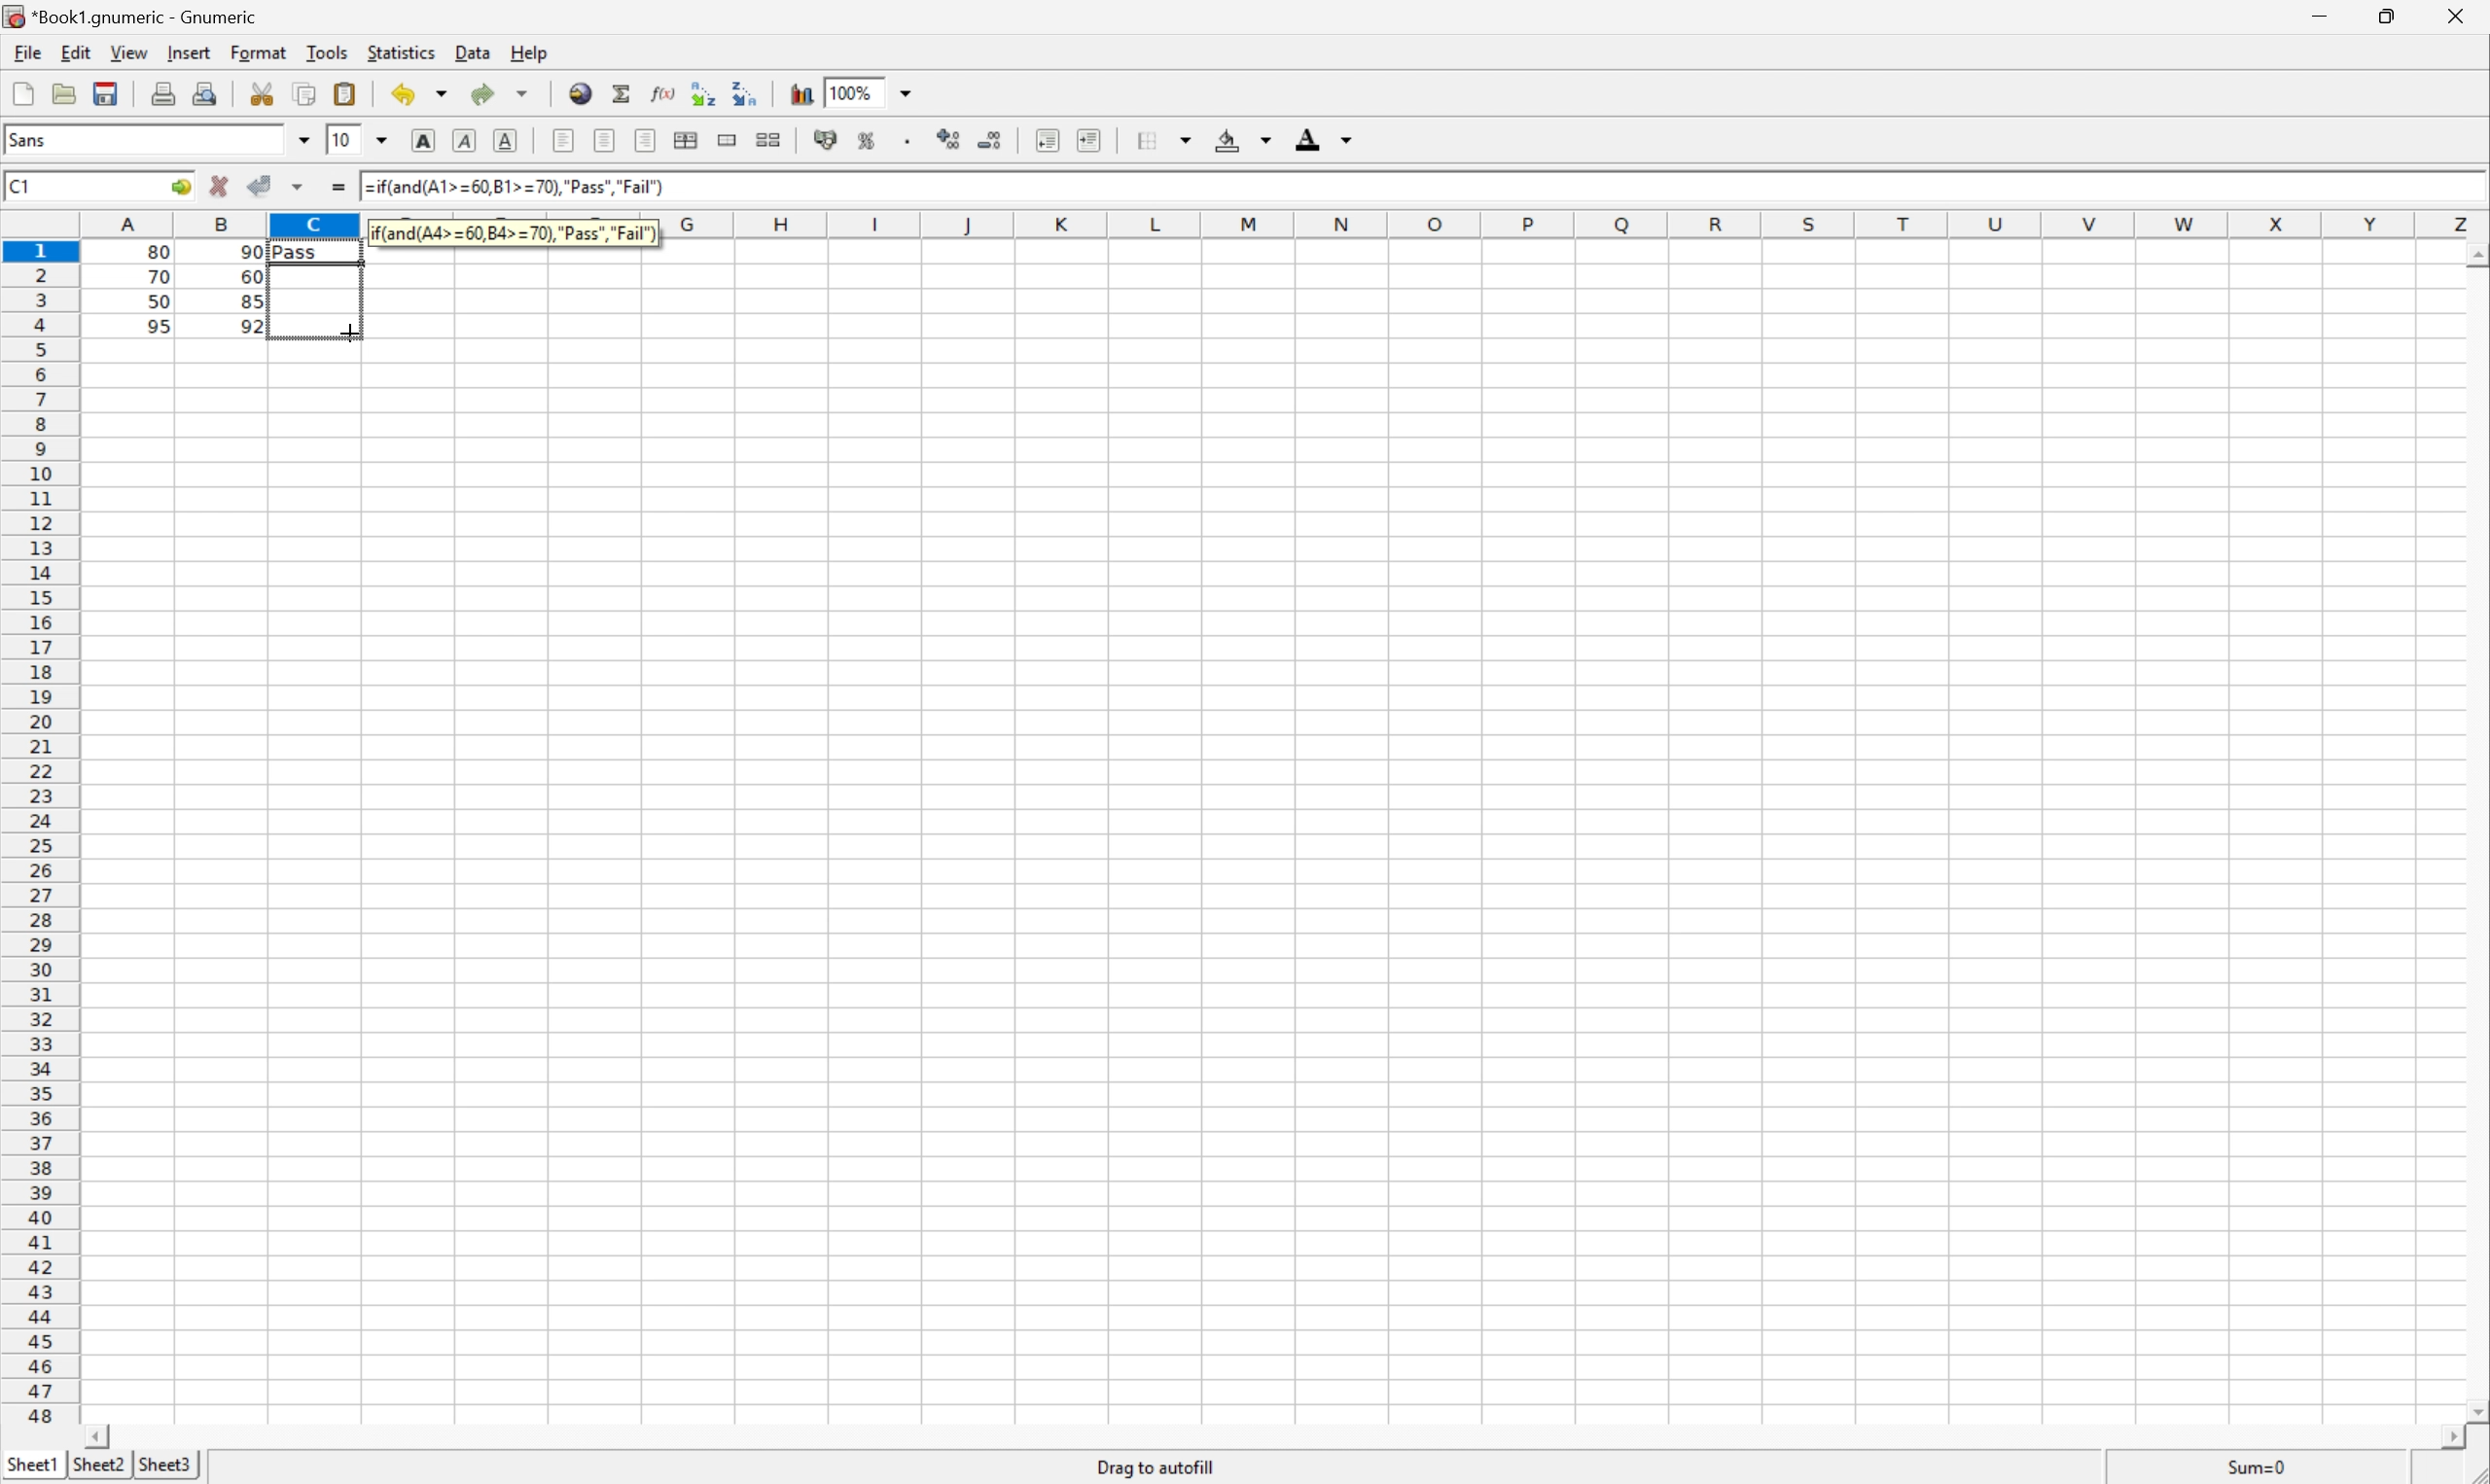 This screenshot has height=1484, width=2490. What do you see at coordinates (951, 139) in the screenshot?
I see `Increase the number of decimals displayed` at bounding box center [951, 139].